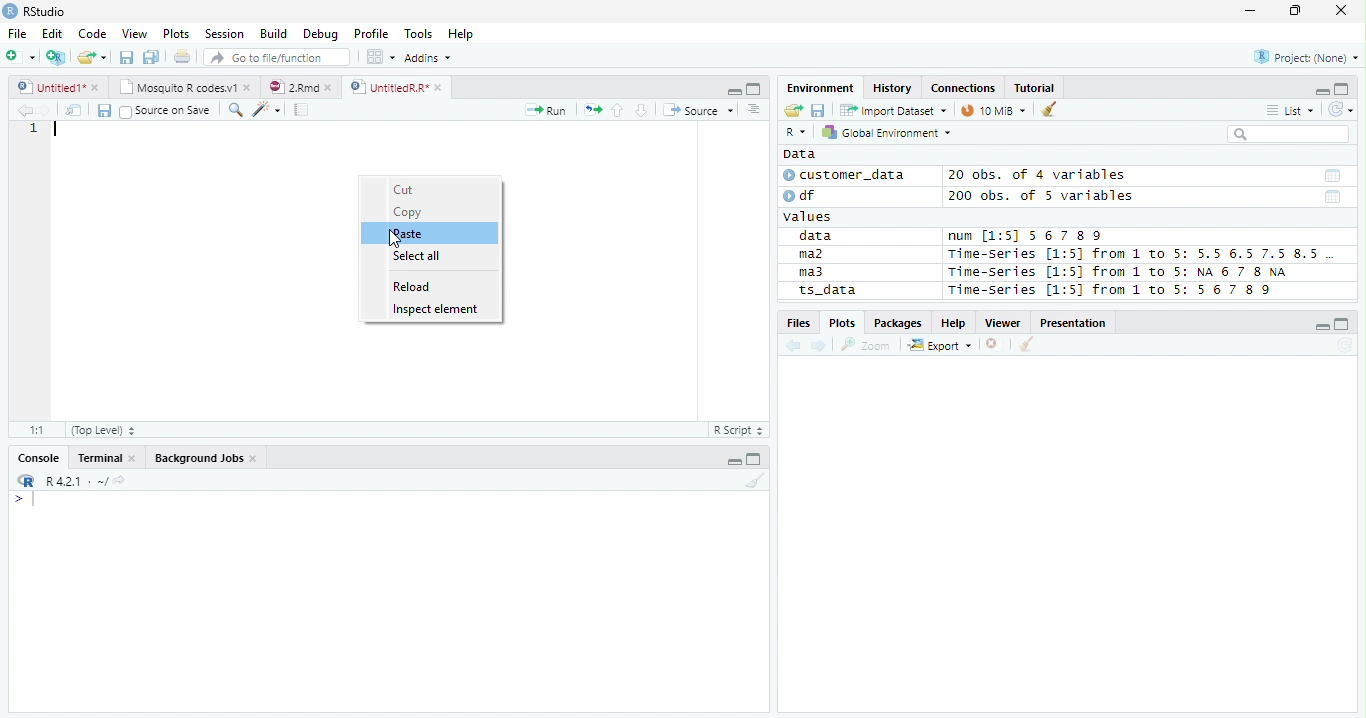  I want to click on Previous, so click(796, 346).